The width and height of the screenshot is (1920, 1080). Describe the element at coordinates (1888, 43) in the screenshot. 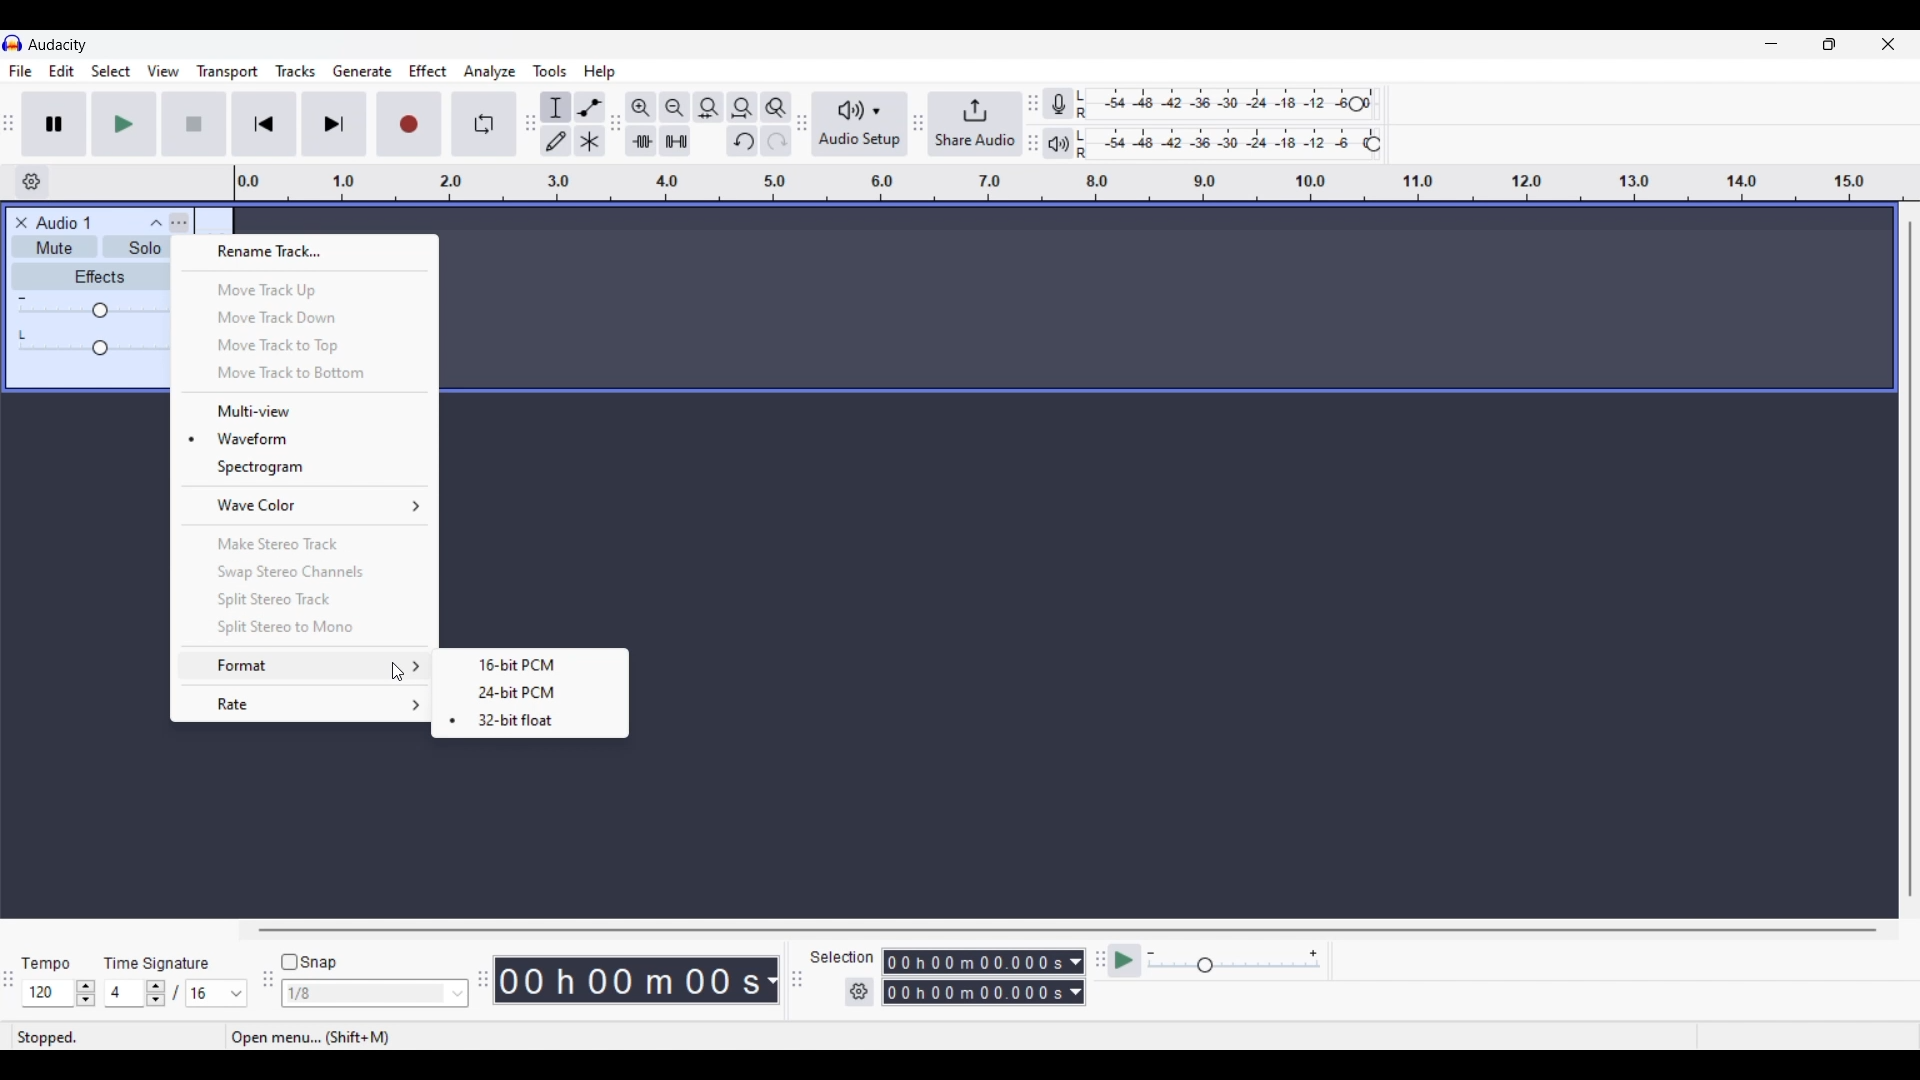

I see `Close interface` at that location.